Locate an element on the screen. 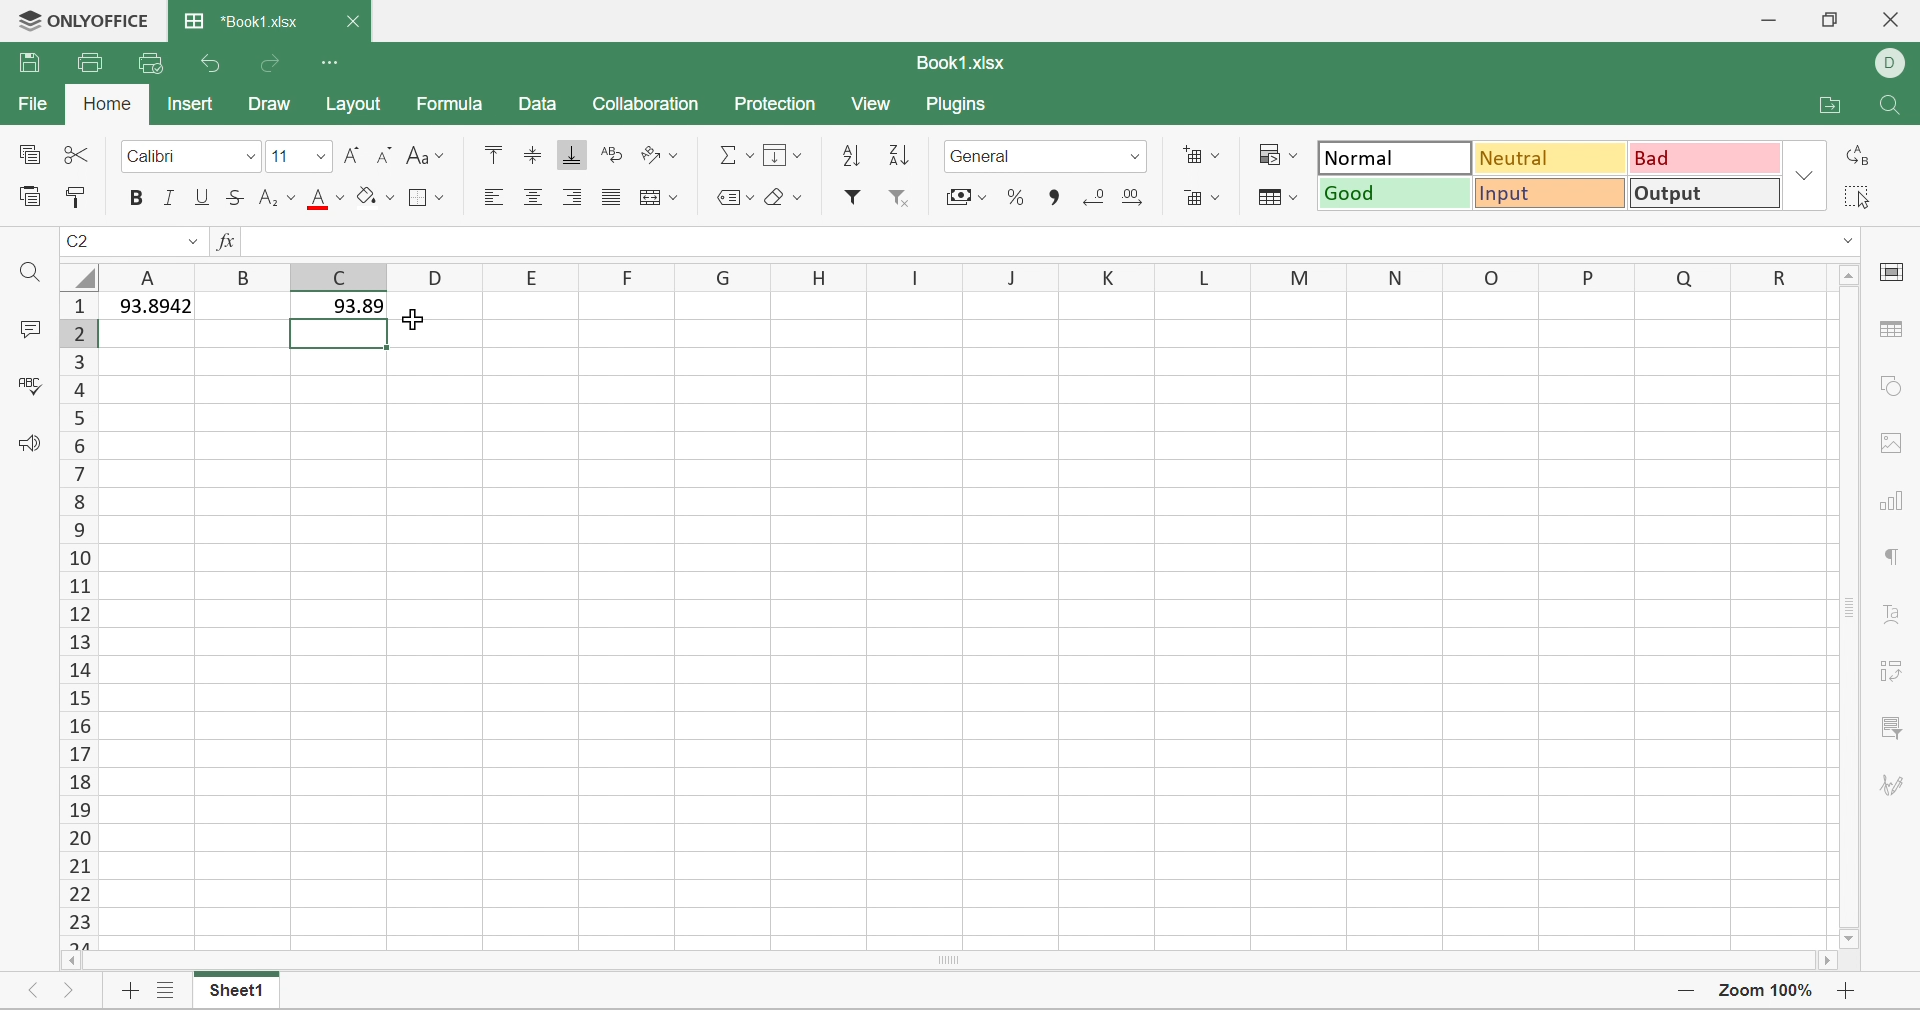 The height and width of the screenshot is (1010, 1920). DELL is located at coordinates (1894, 61).